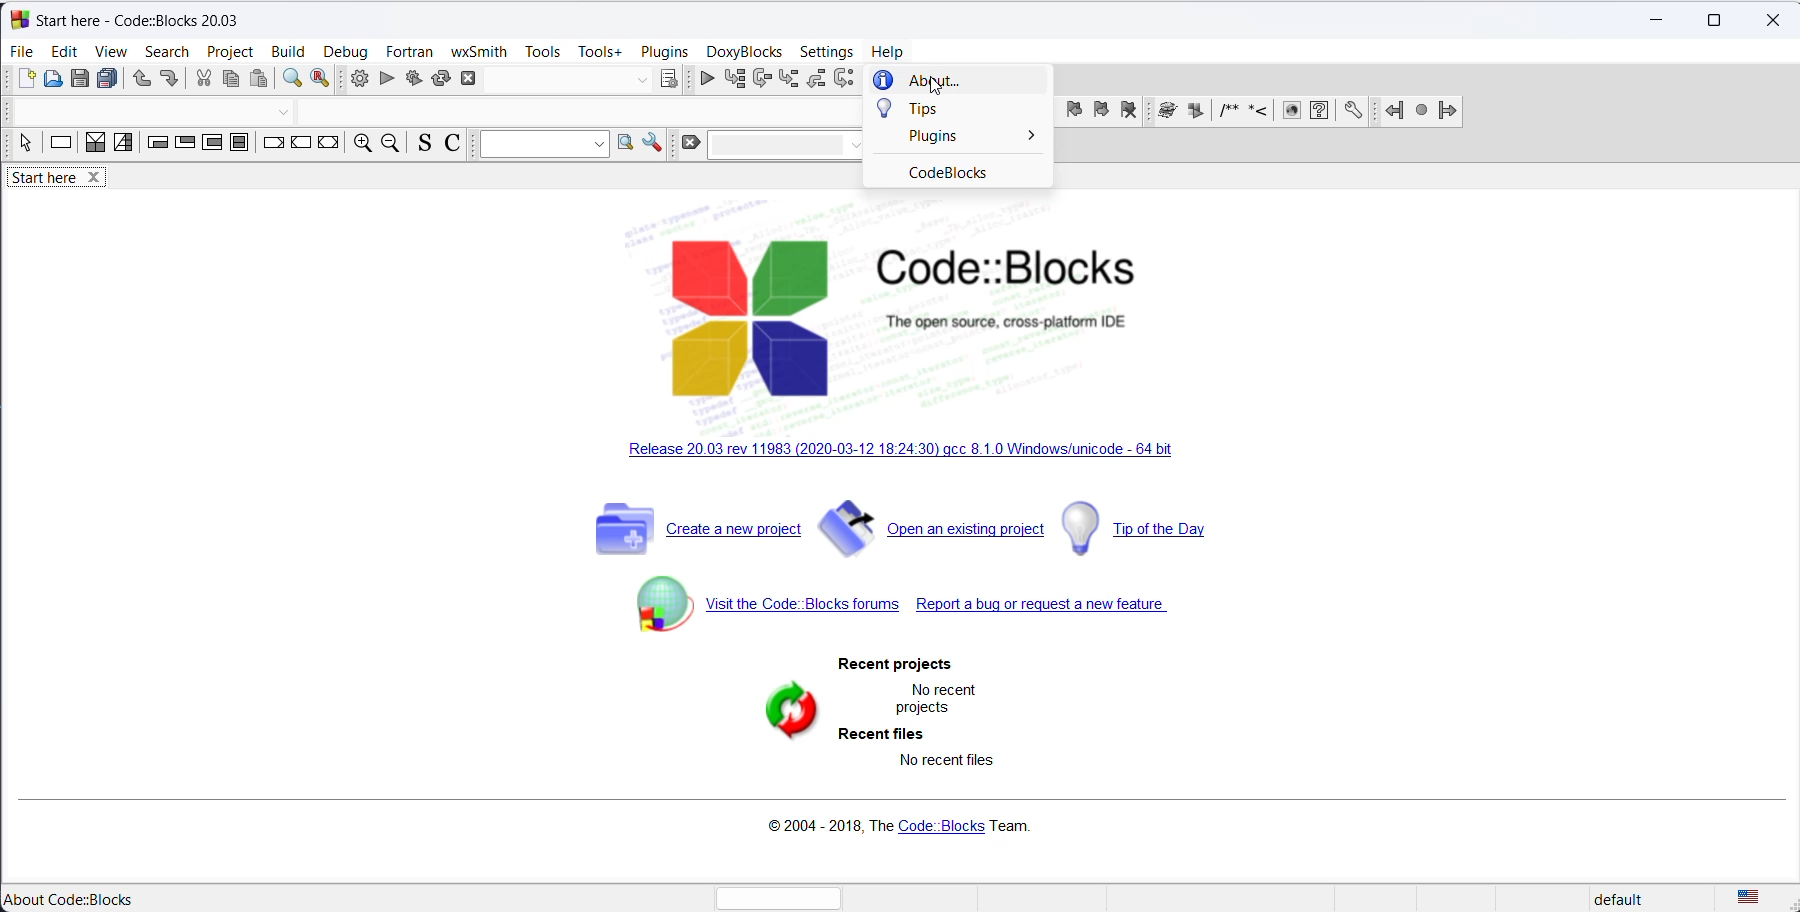  Describe the element at coordinates (787, 79) in the screenshot. I see `step into` at that location.